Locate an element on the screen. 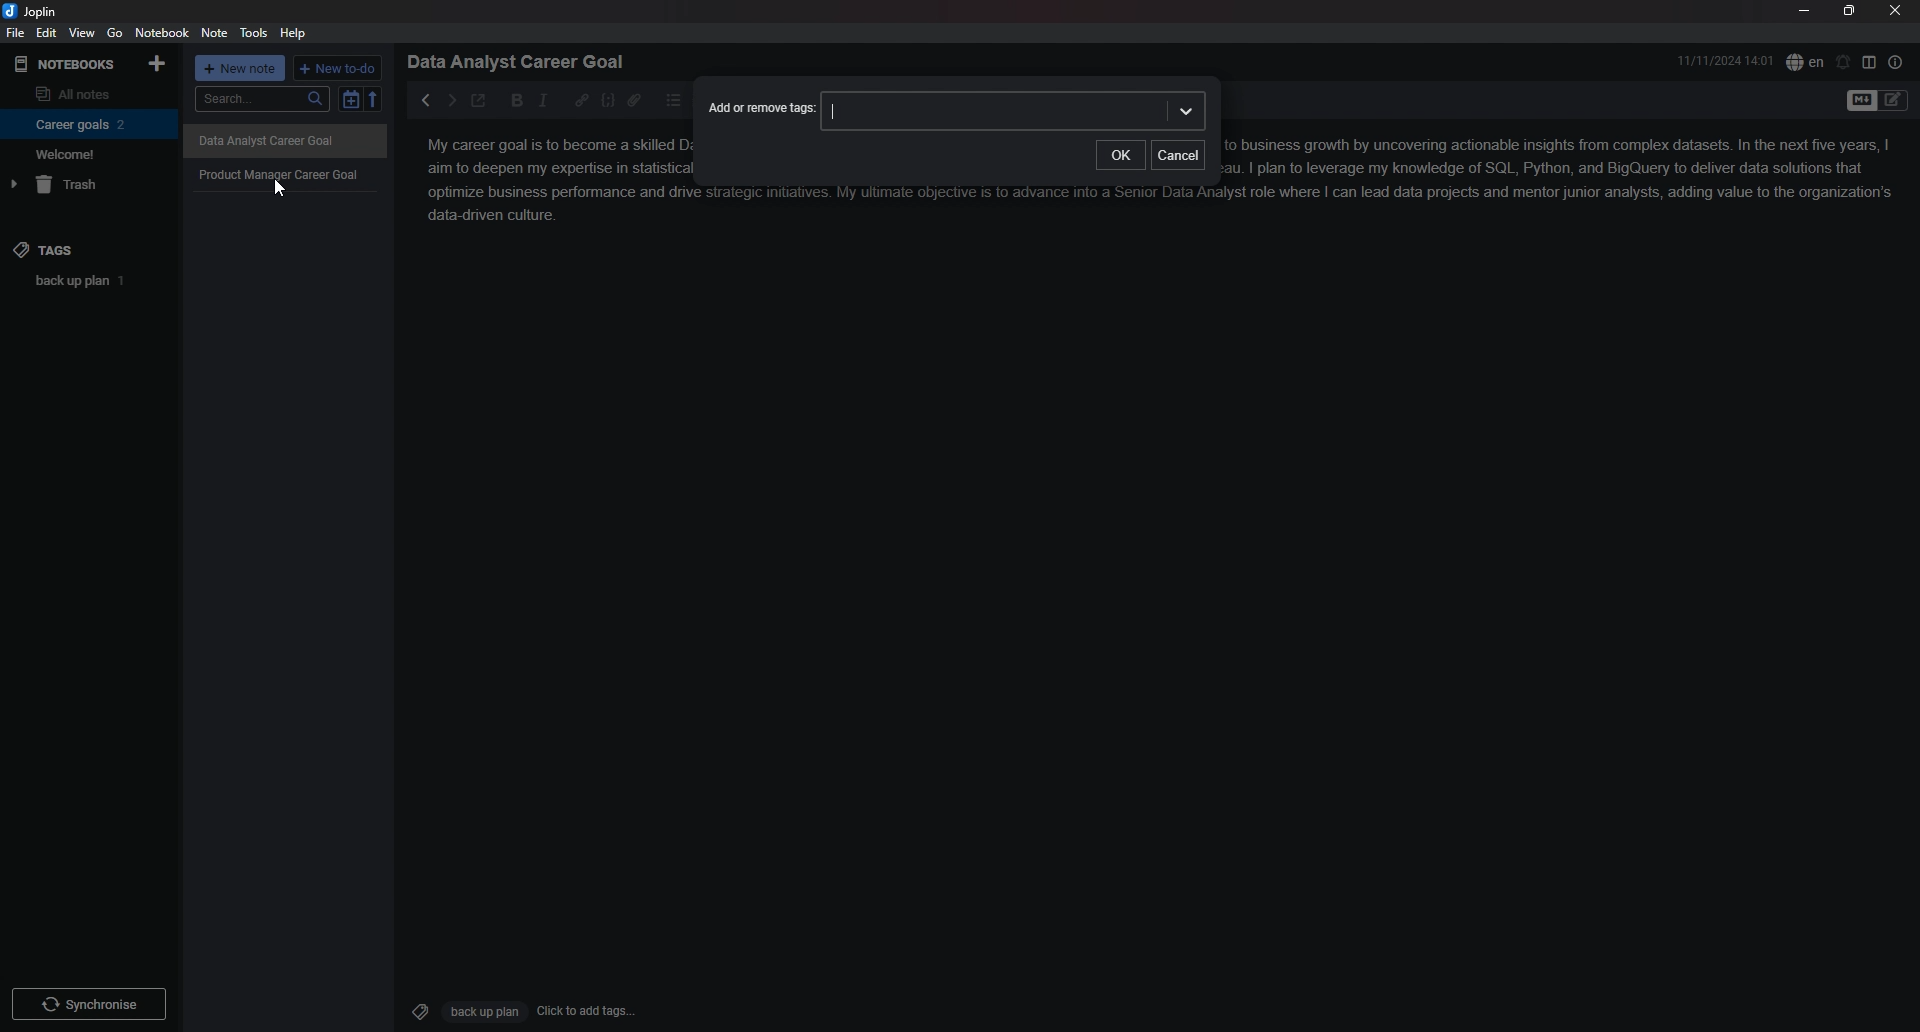  back up plan 1 is located at coordinates (92, 280).